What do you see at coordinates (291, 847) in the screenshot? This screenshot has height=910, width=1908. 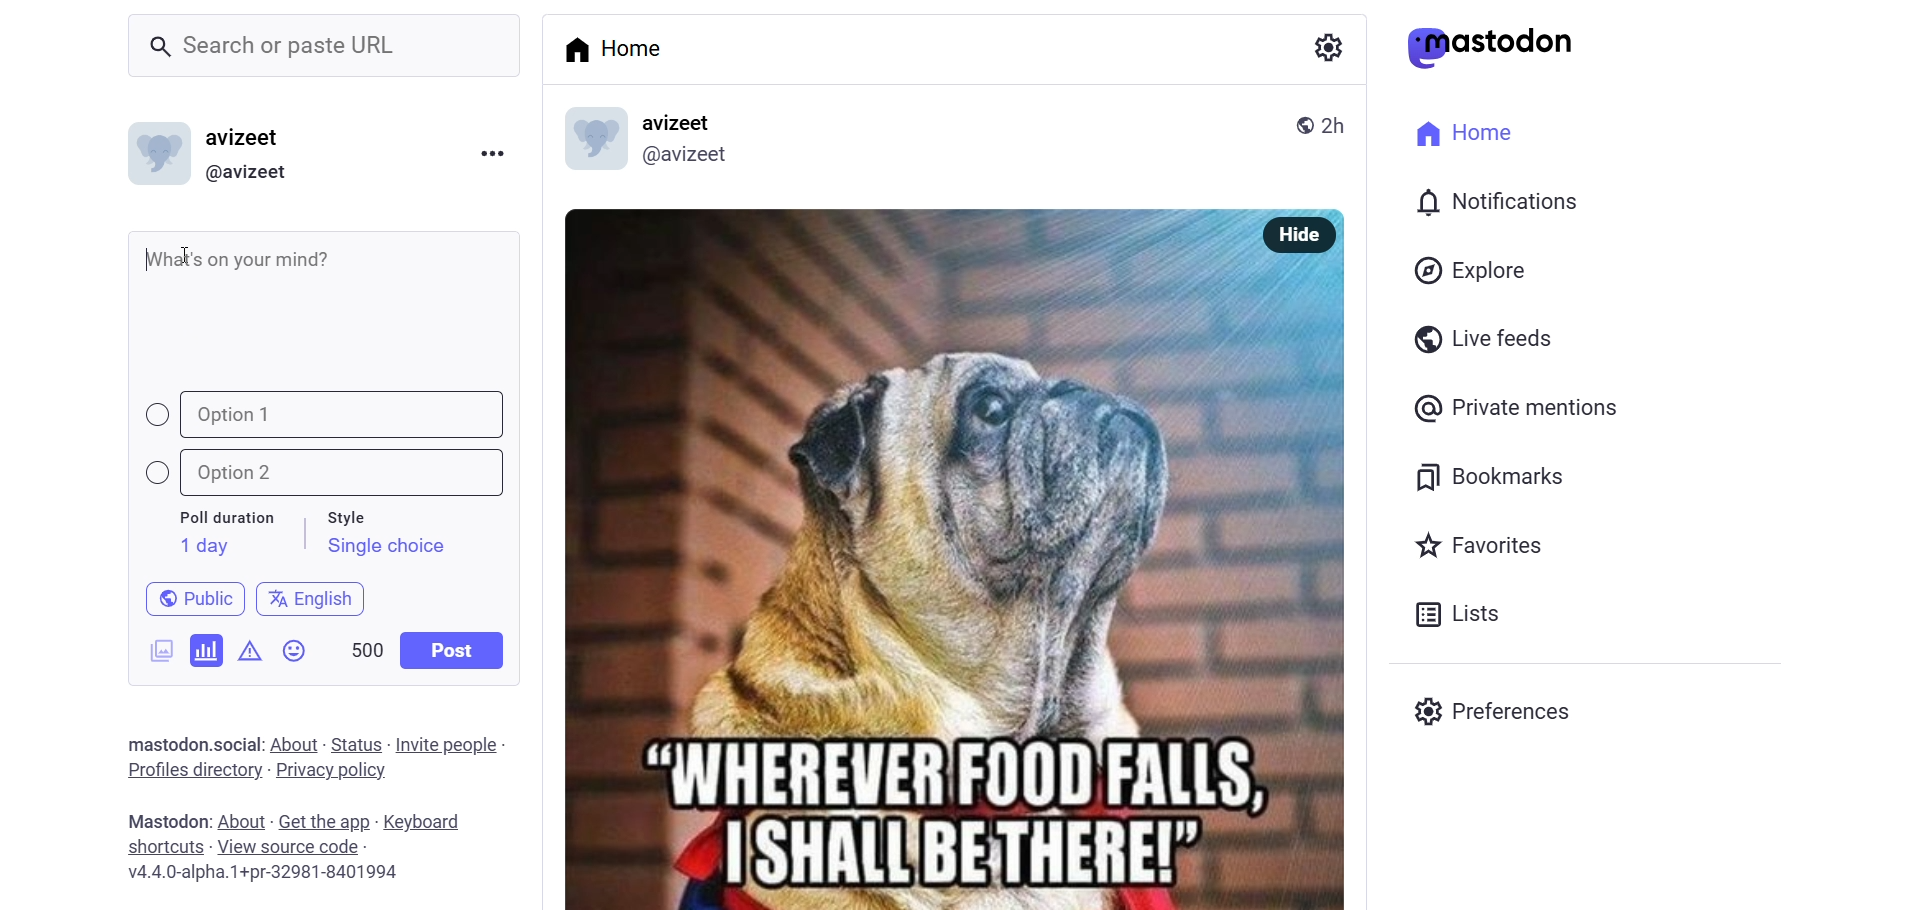 I see `source code` at bounding box center [291, 847].